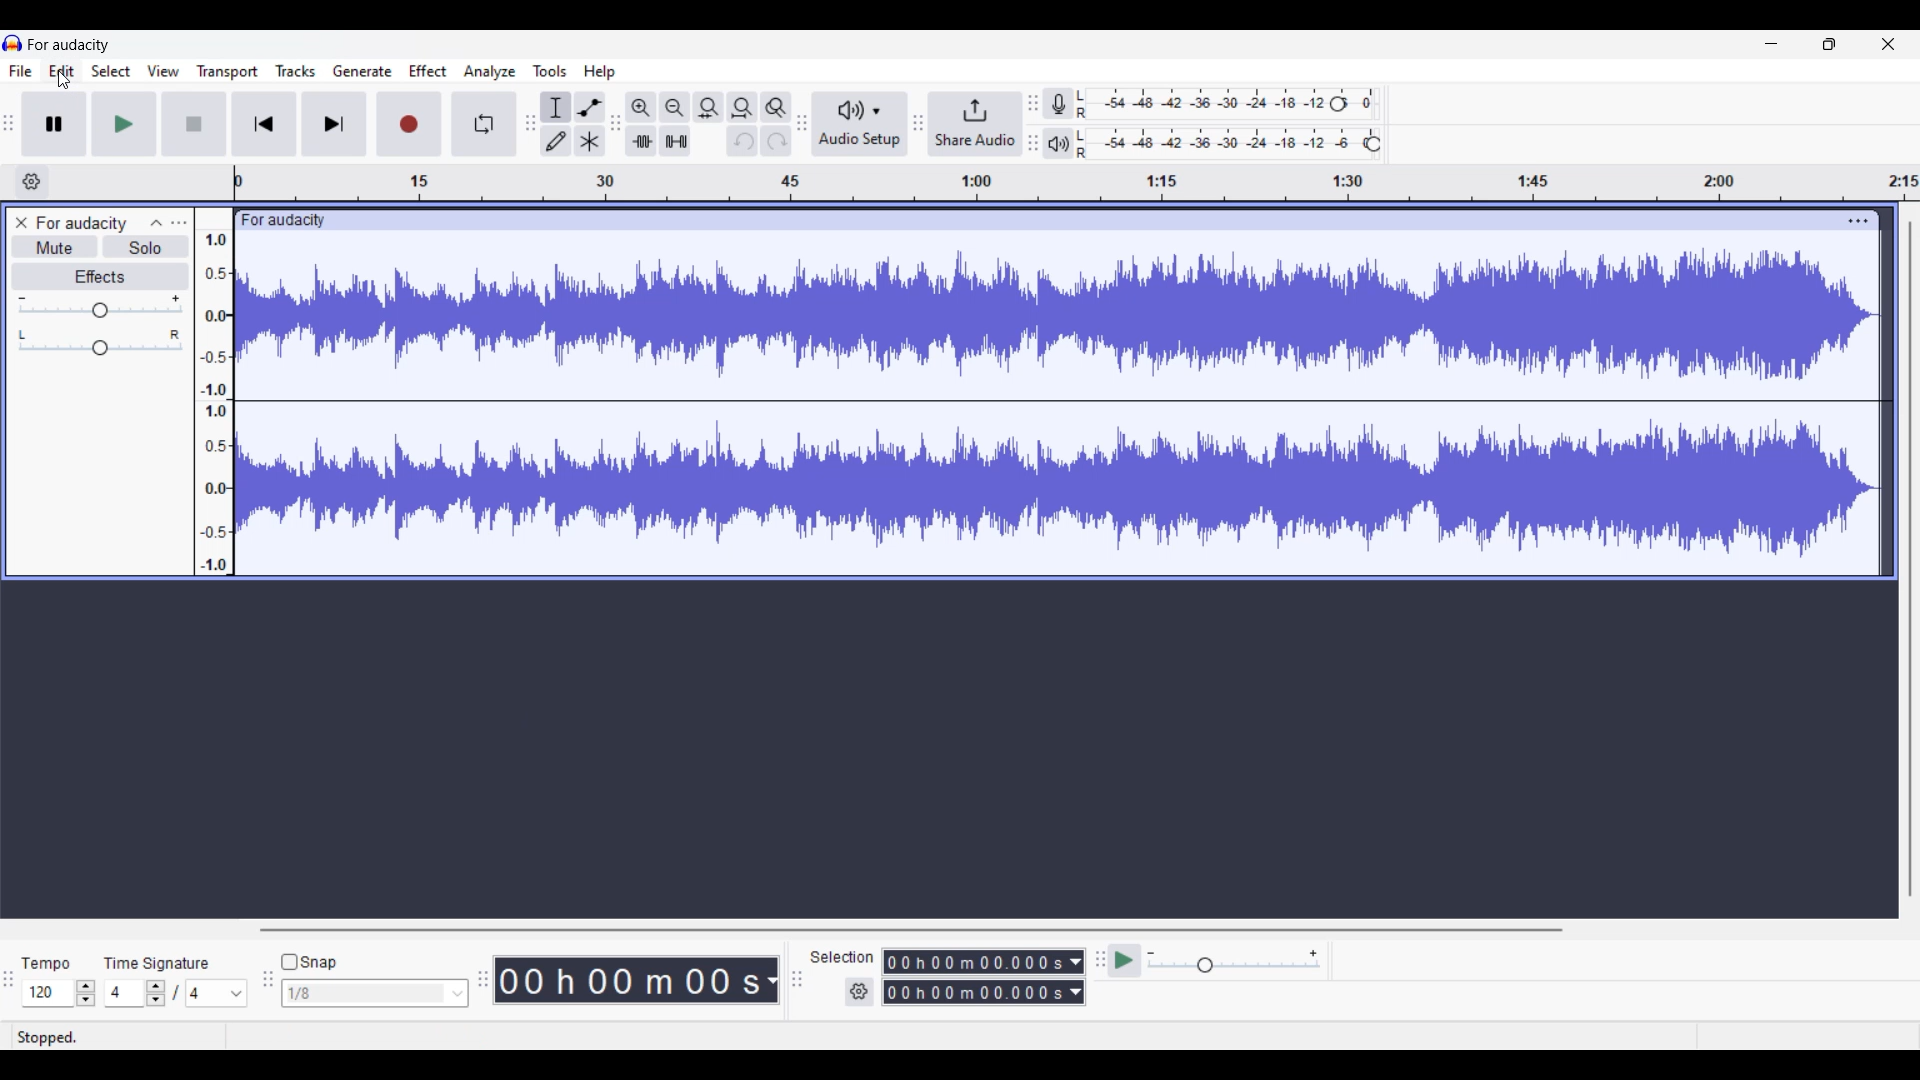 The height and width of the screenshot is (1080, 1920). I want to click on View menu, so click(163, 71).